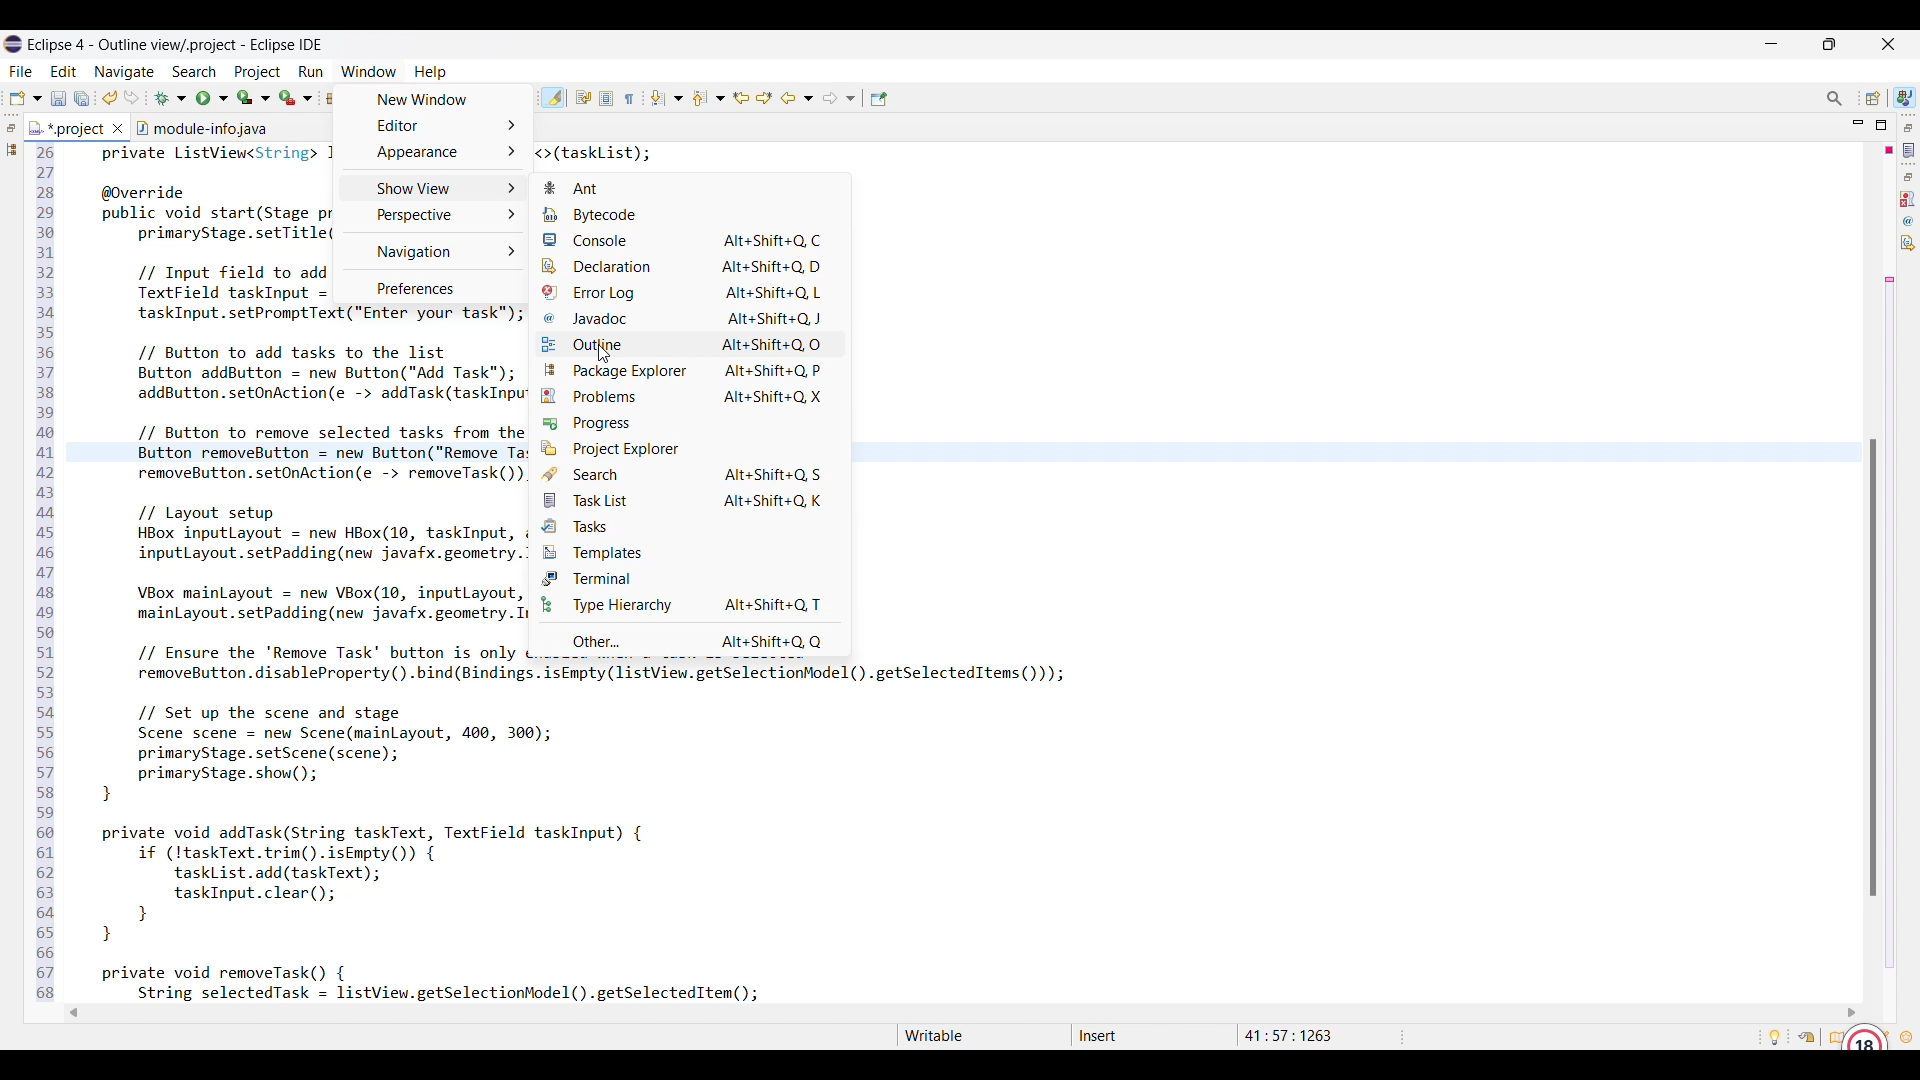 Image resolution: width=1920 pixels, height=1080 pixels. Describe the element at coordinates (254, 97) in the screenshot. I see `Coverage options` at that location.